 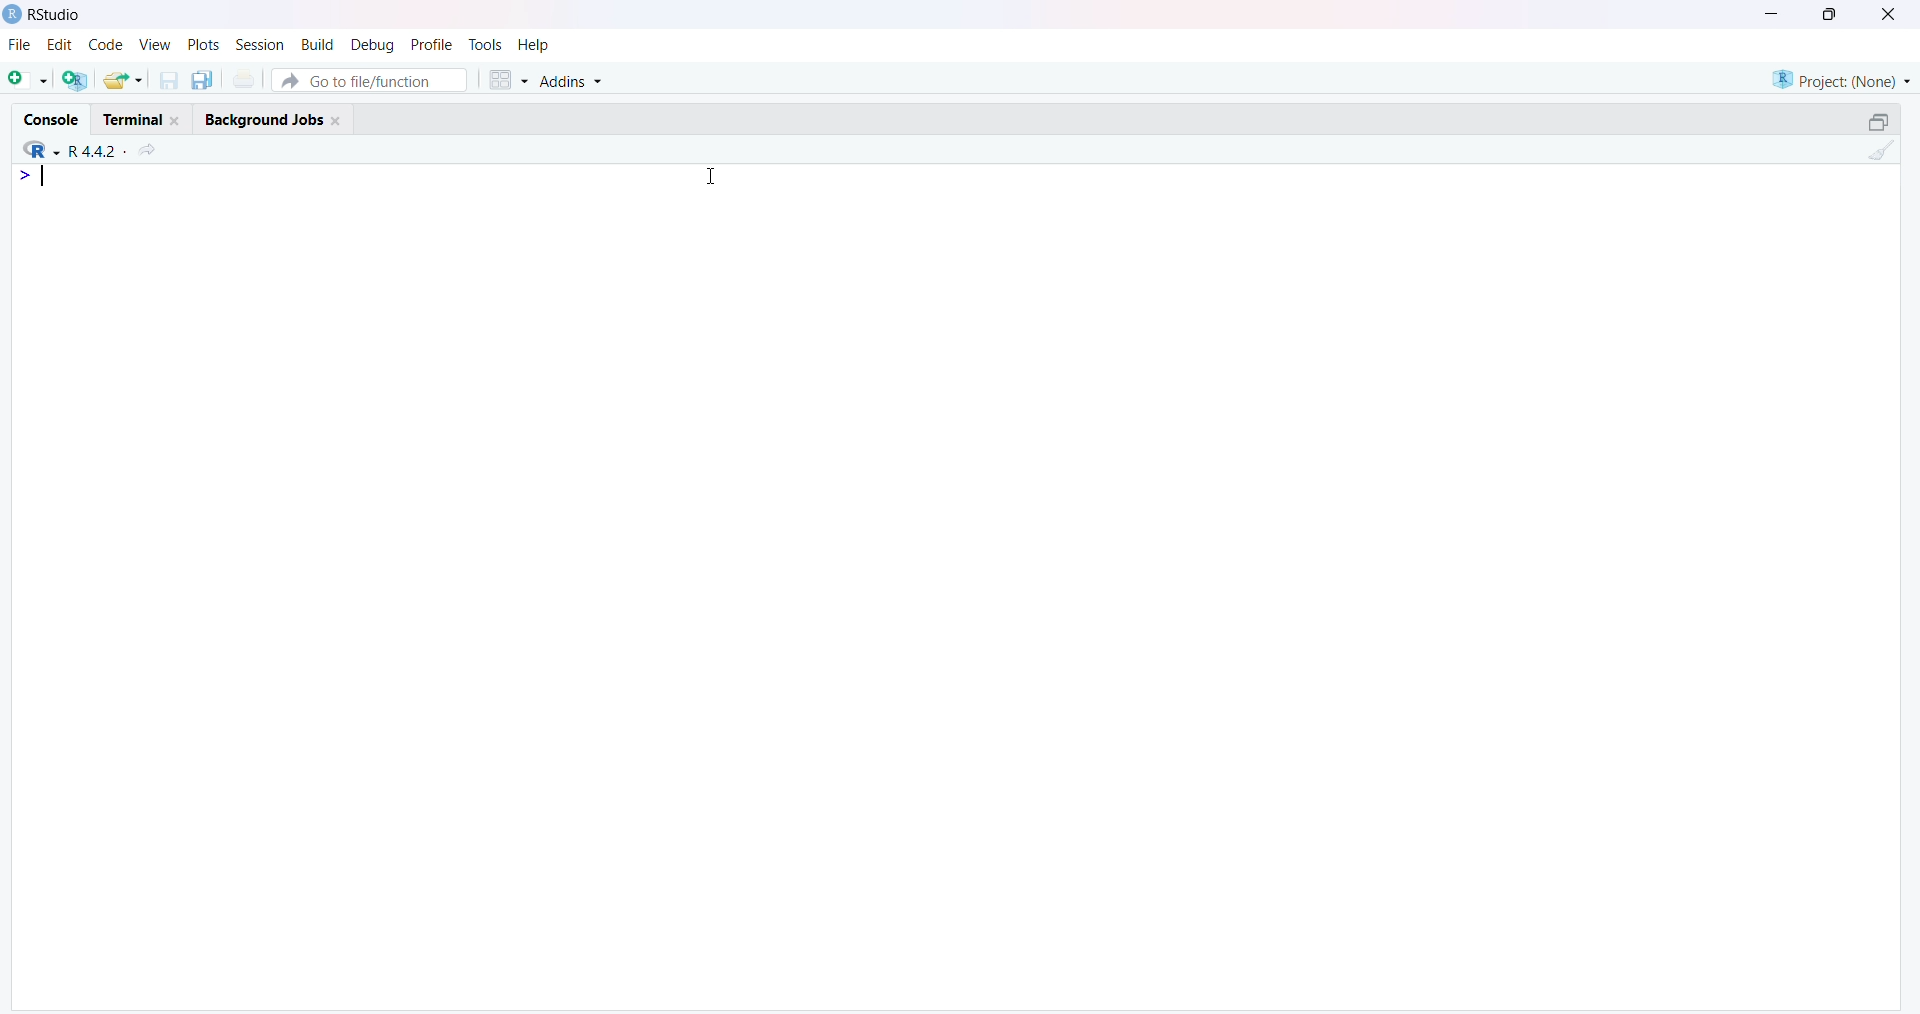 I want to click on Close, so click(x=1885, y=18).